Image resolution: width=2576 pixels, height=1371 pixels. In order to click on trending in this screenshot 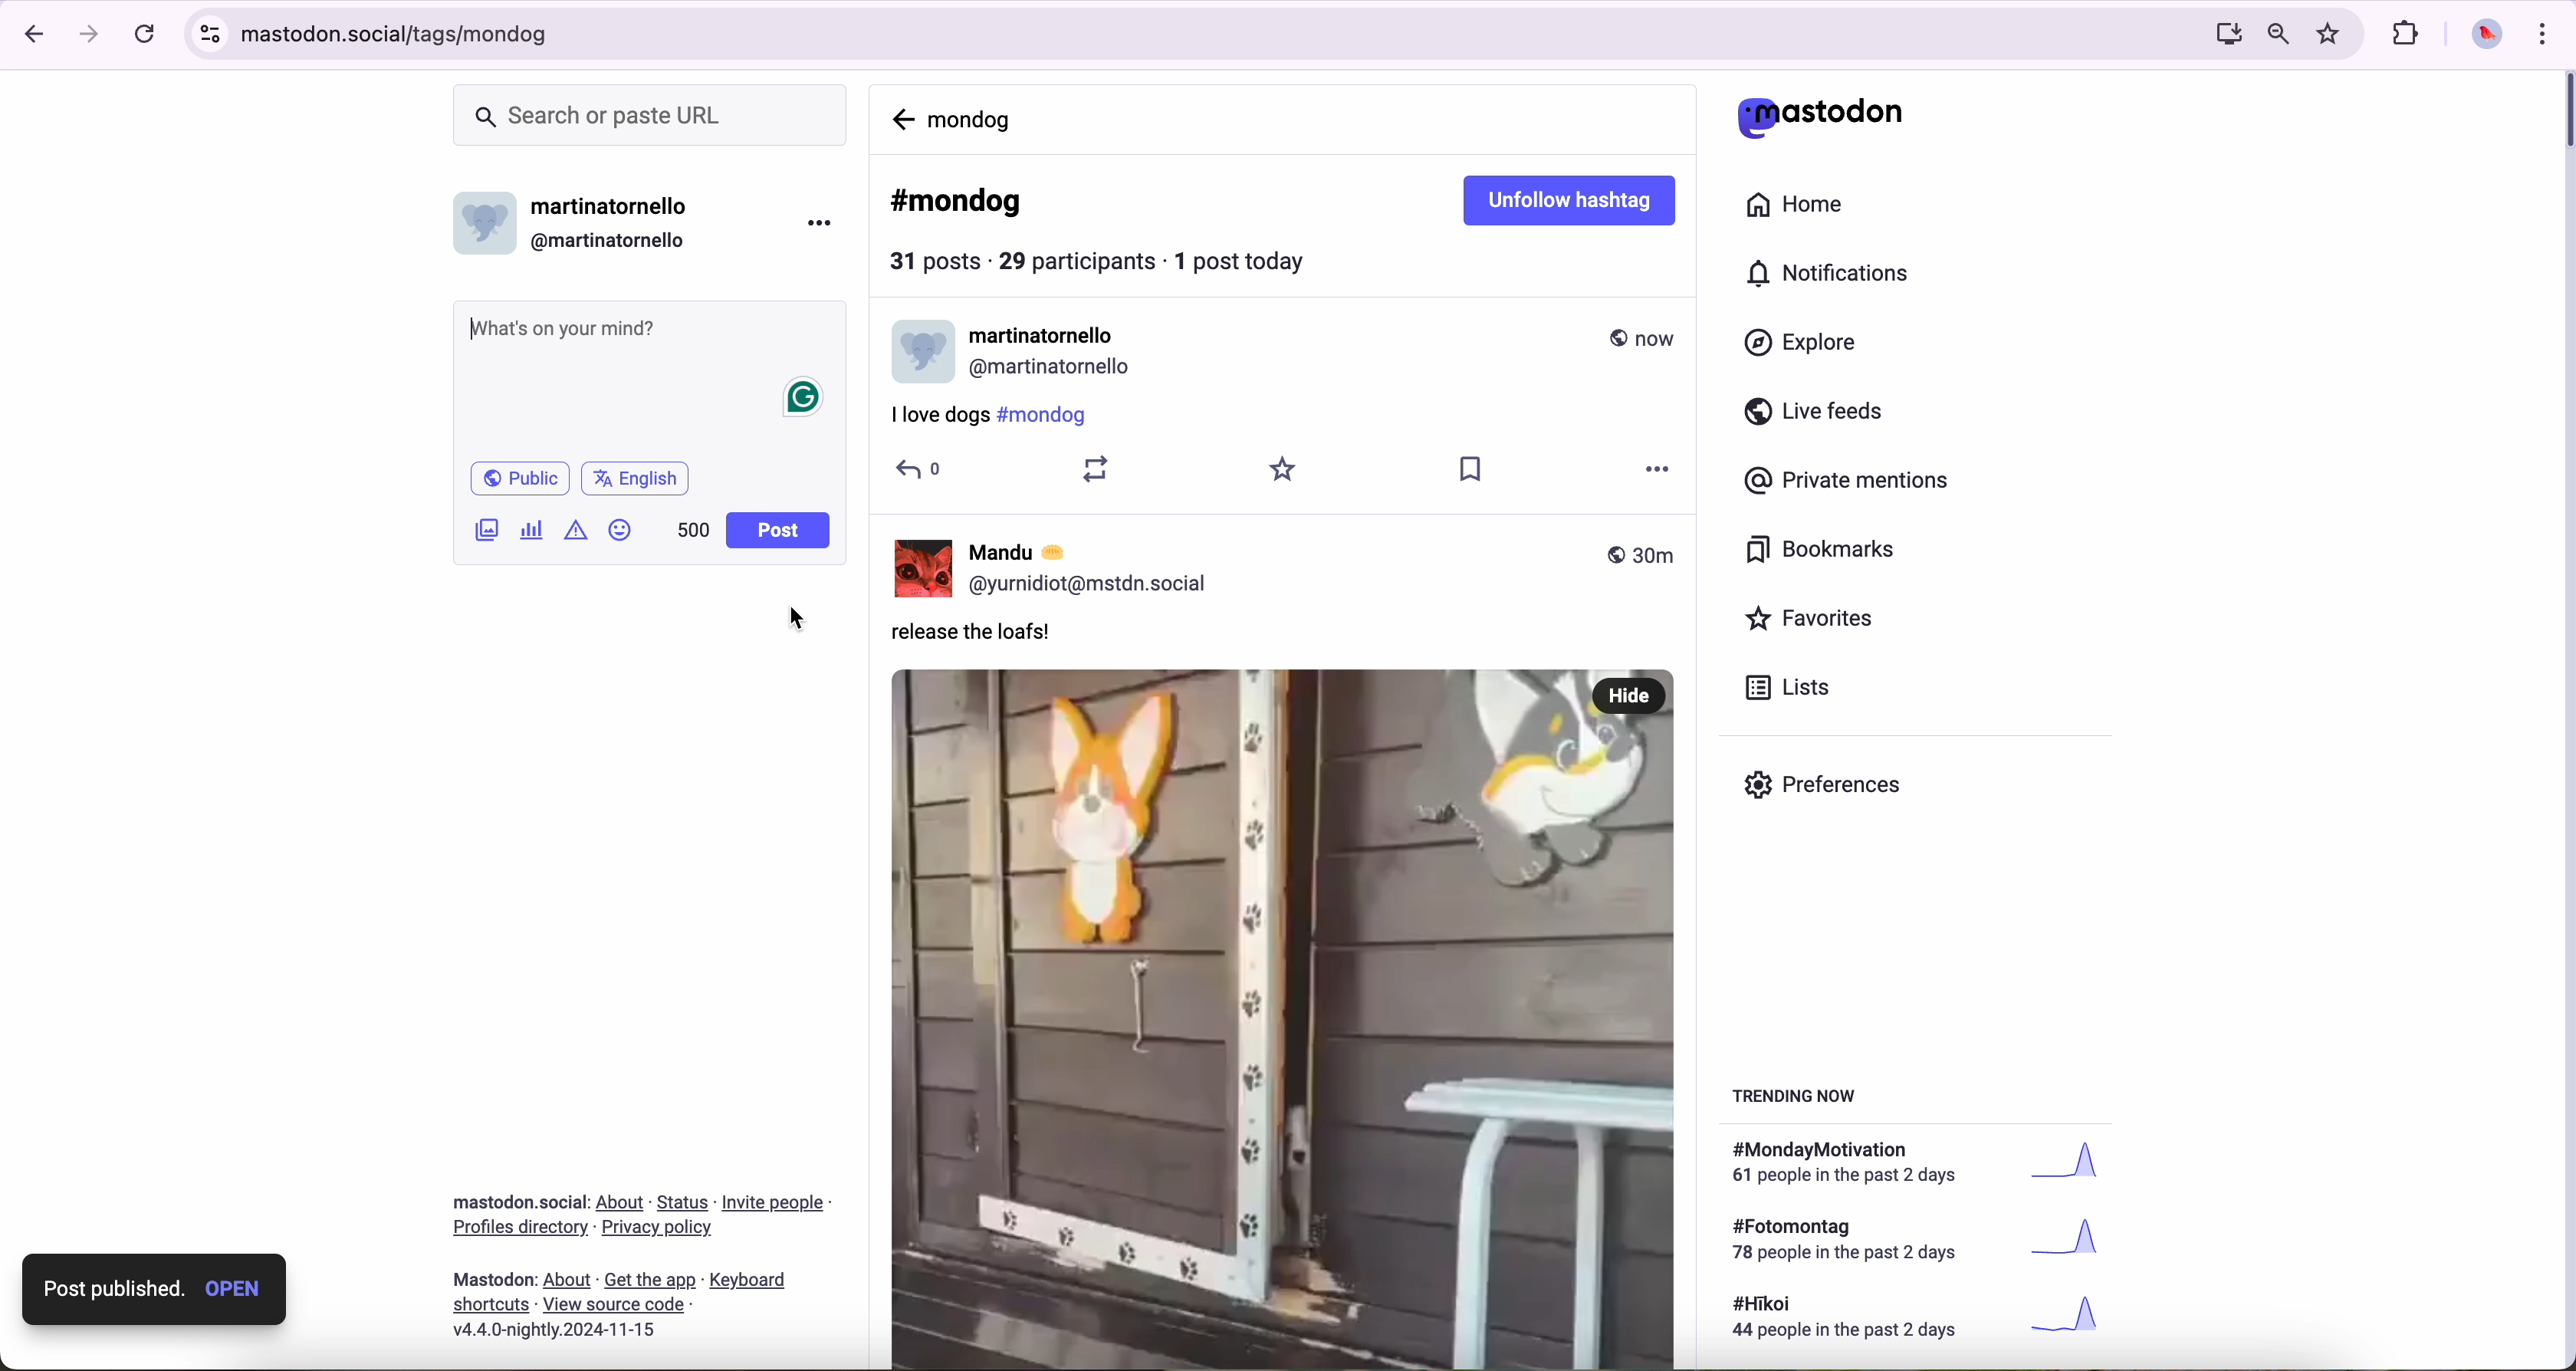, I will do `click(1801, 1100)`.